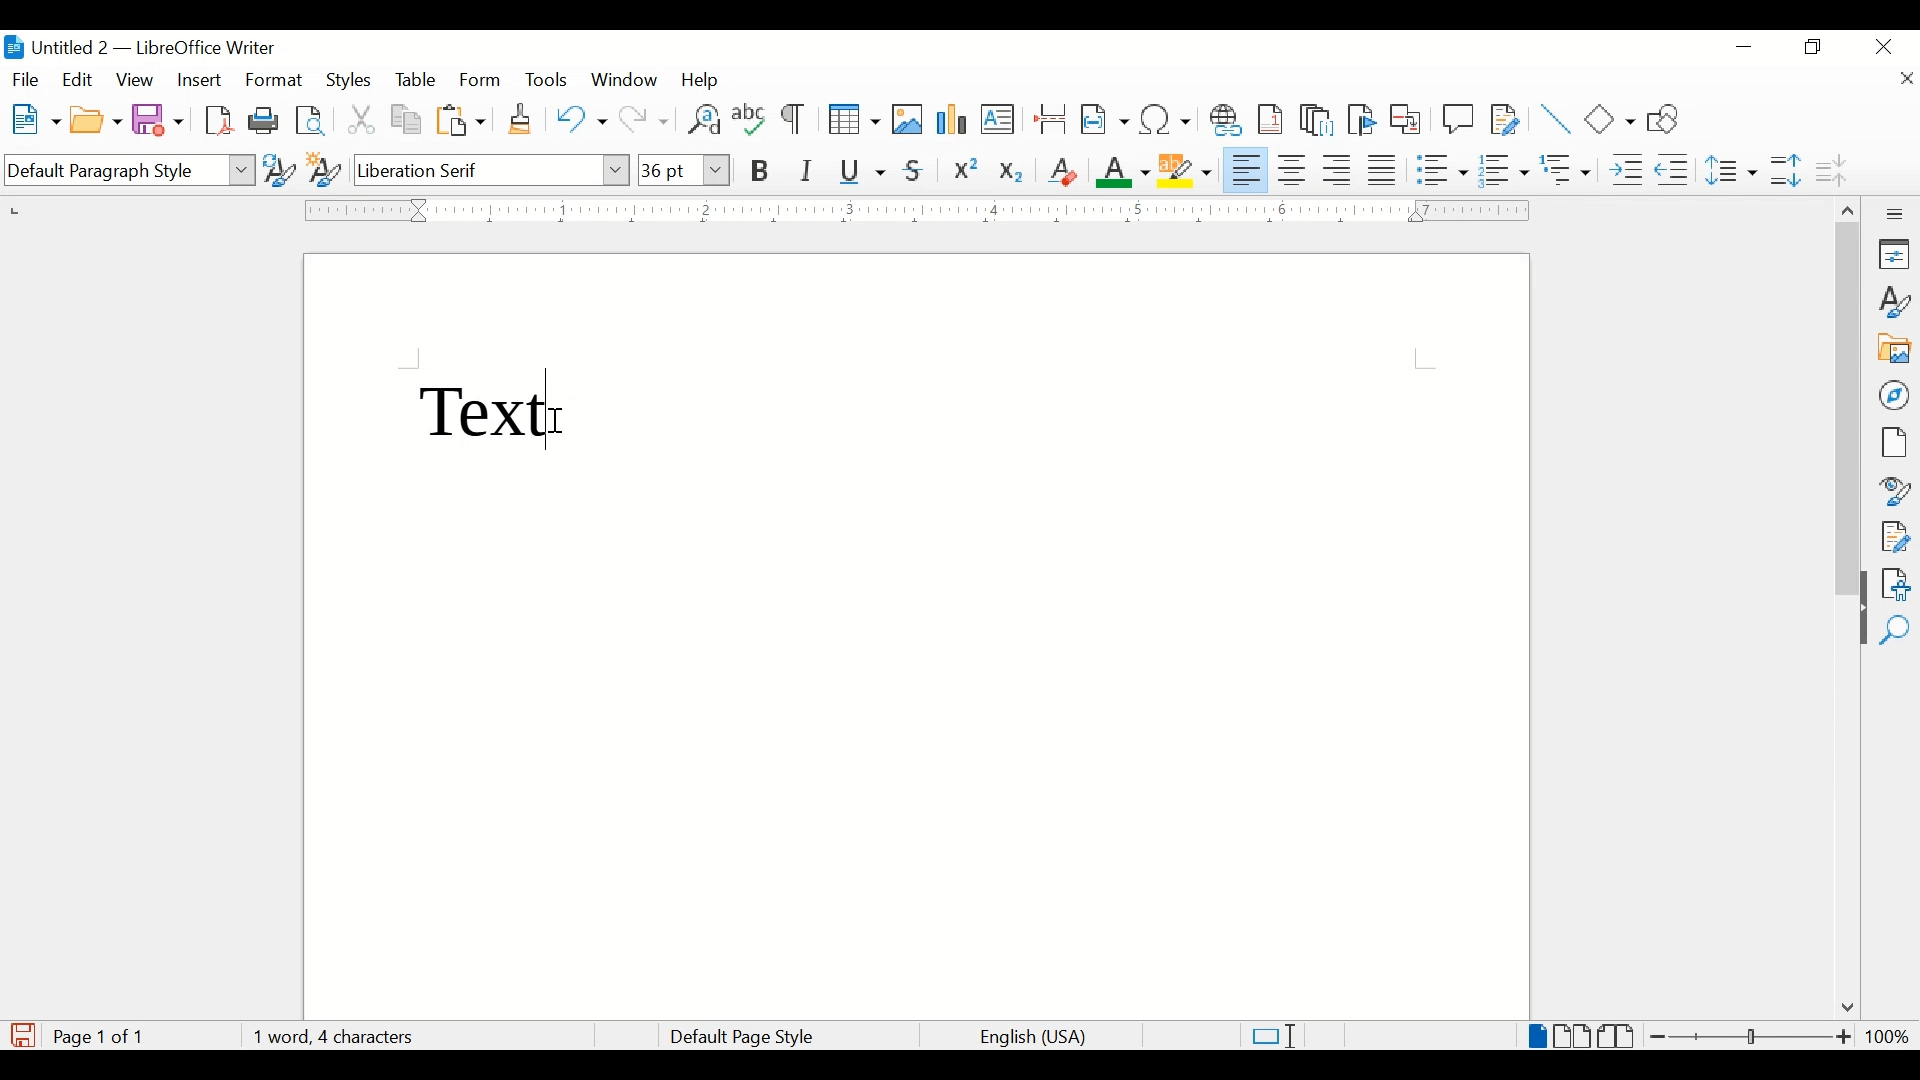 The width and height of the screenshot is (1920, 1080). Describe the element at coordinates (1896, 584) in the screenshot. I see `accessibility check` at that location.